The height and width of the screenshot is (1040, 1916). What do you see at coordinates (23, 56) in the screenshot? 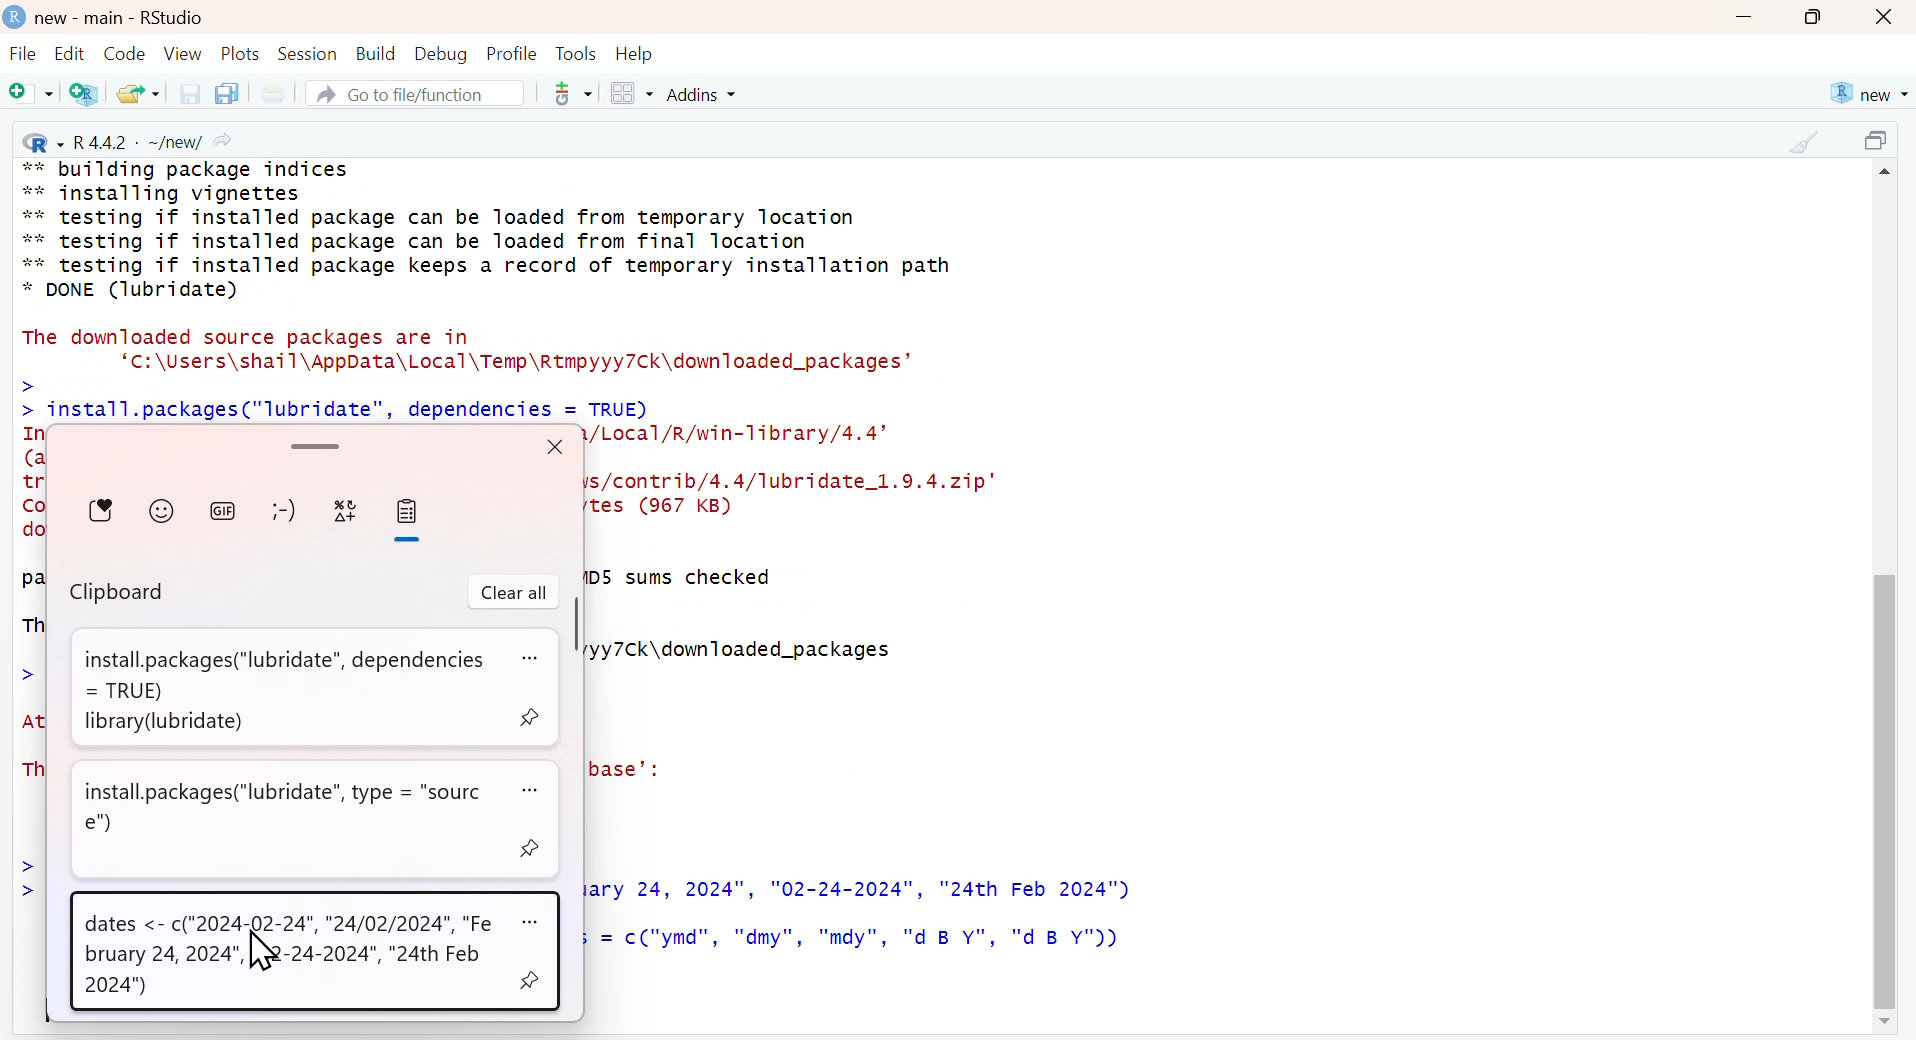
I see `File` at bounding box center [23, 56].